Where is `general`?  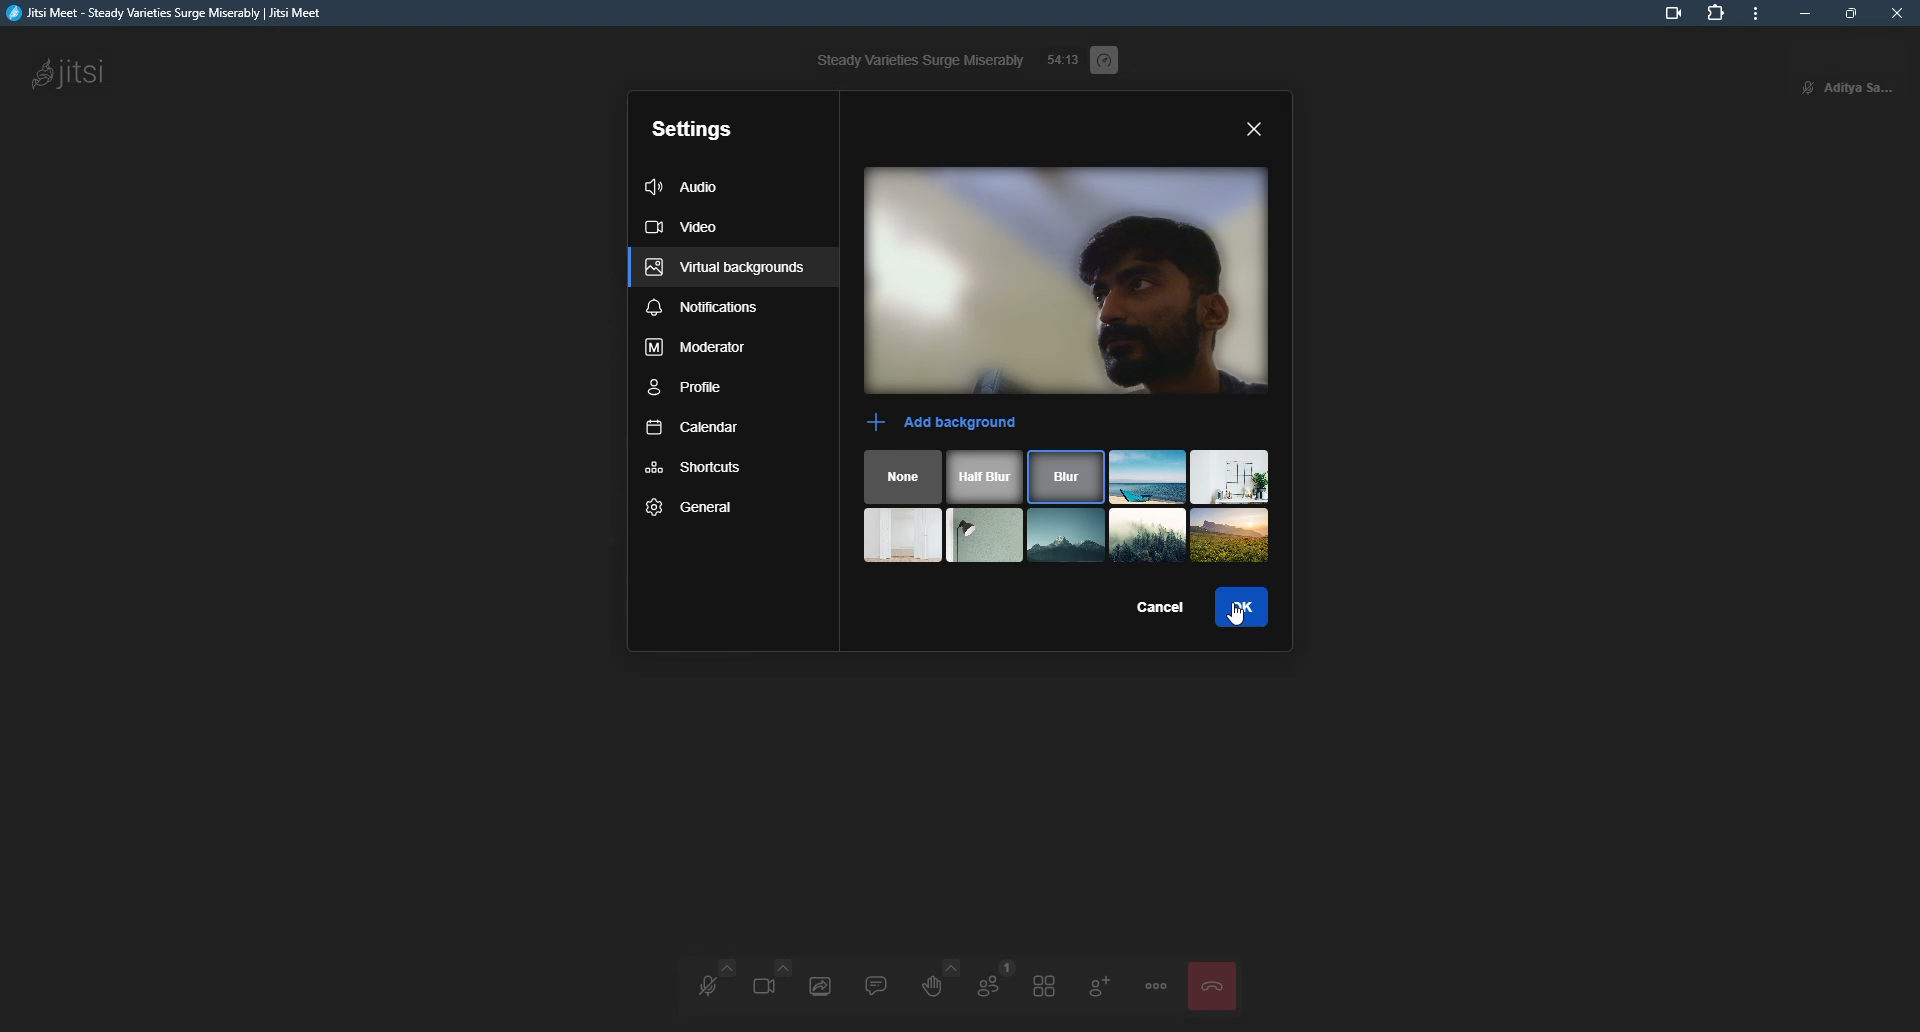 general is located at coordinates (692, 508).